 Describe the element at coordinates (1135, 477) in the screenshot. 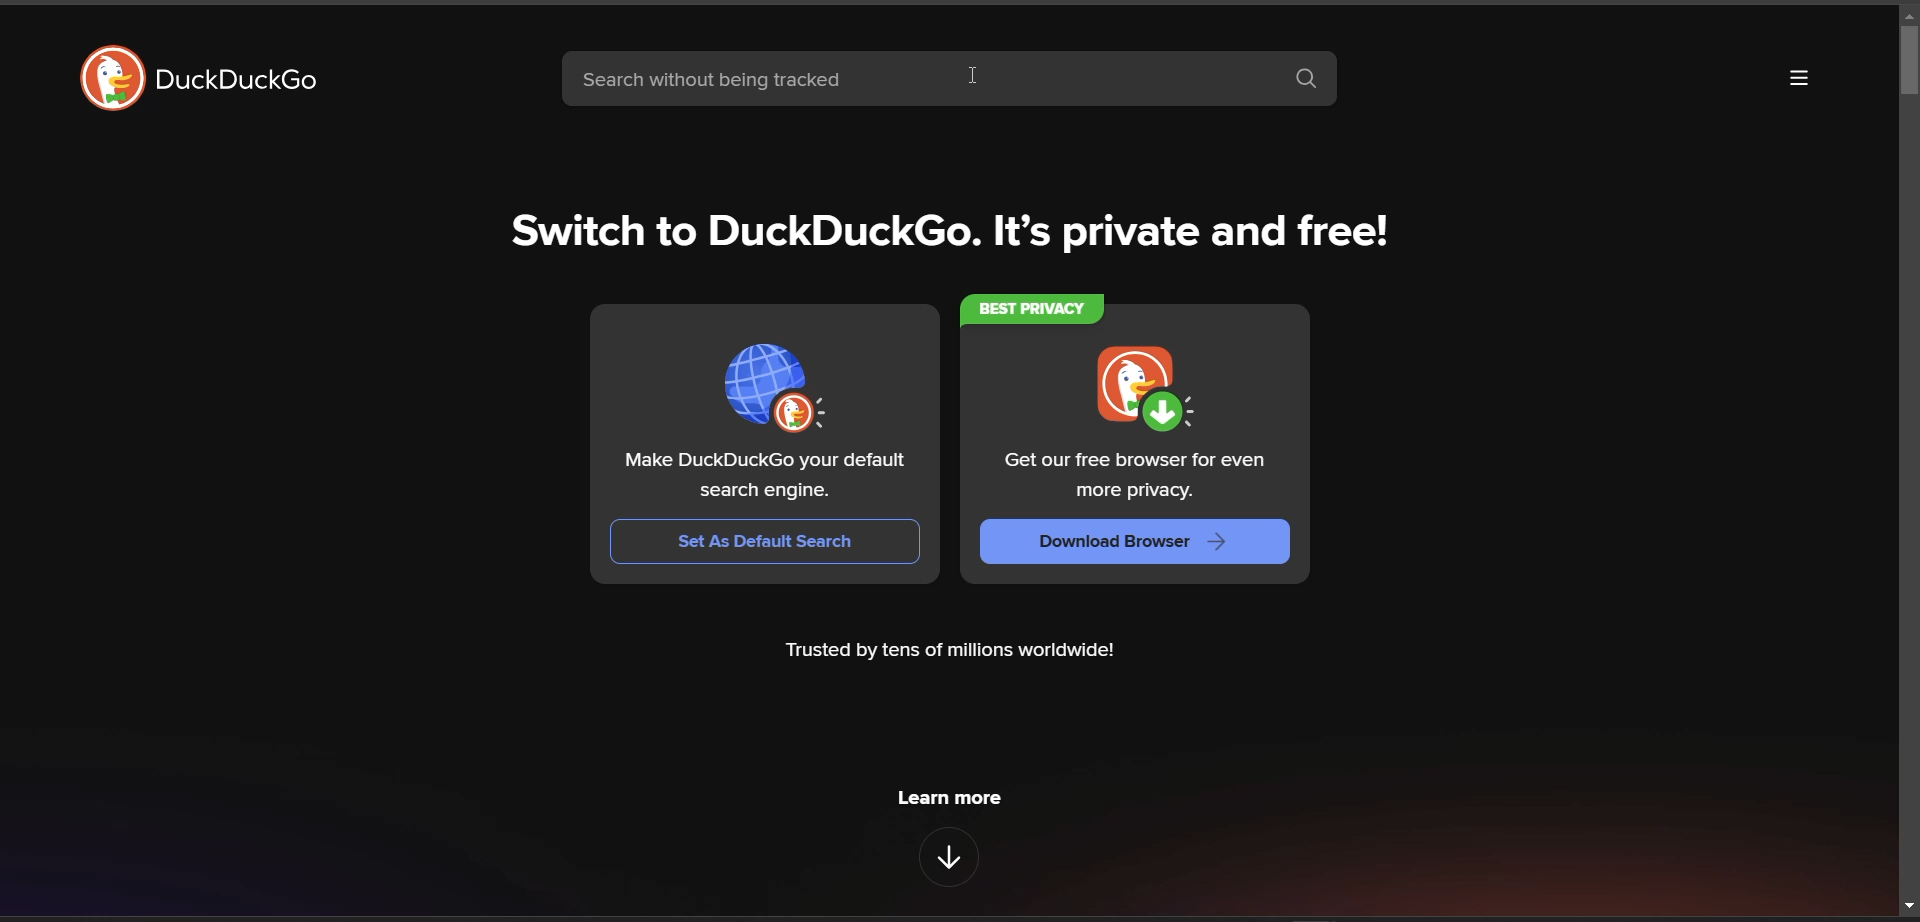

I see `text` at that location.